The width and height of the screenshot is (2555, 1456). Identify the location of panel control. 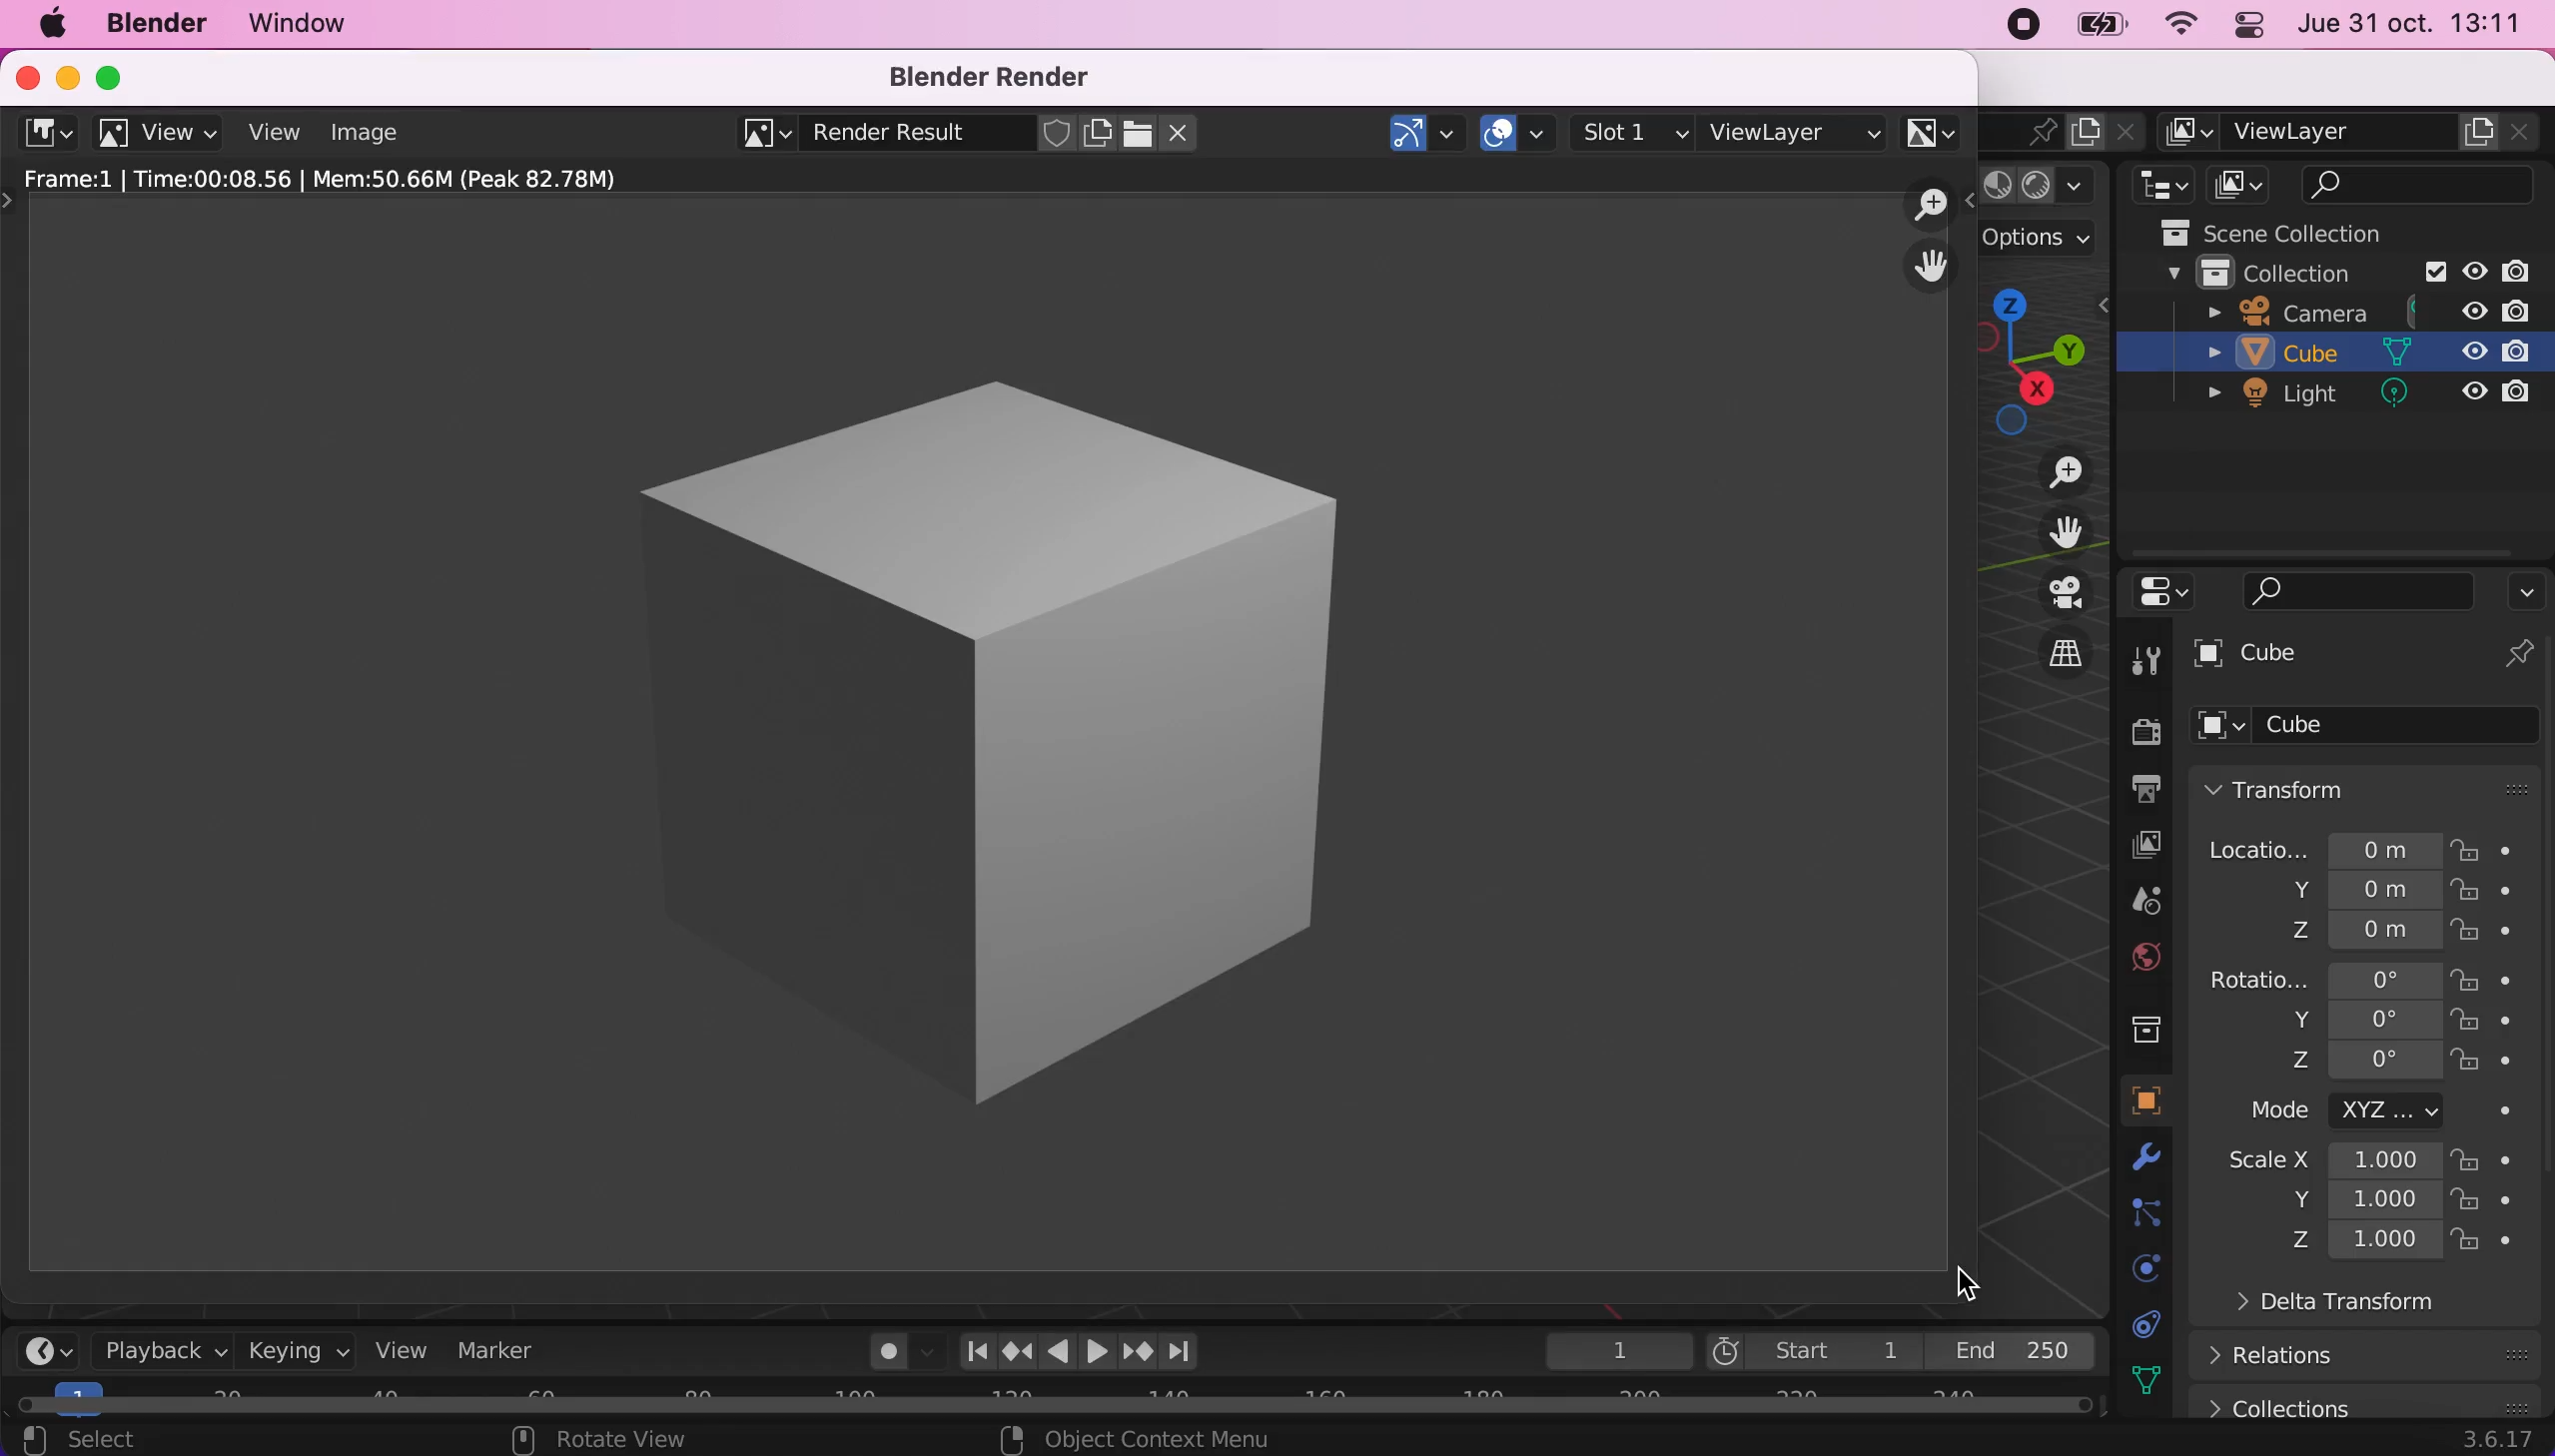
(2253, 25).